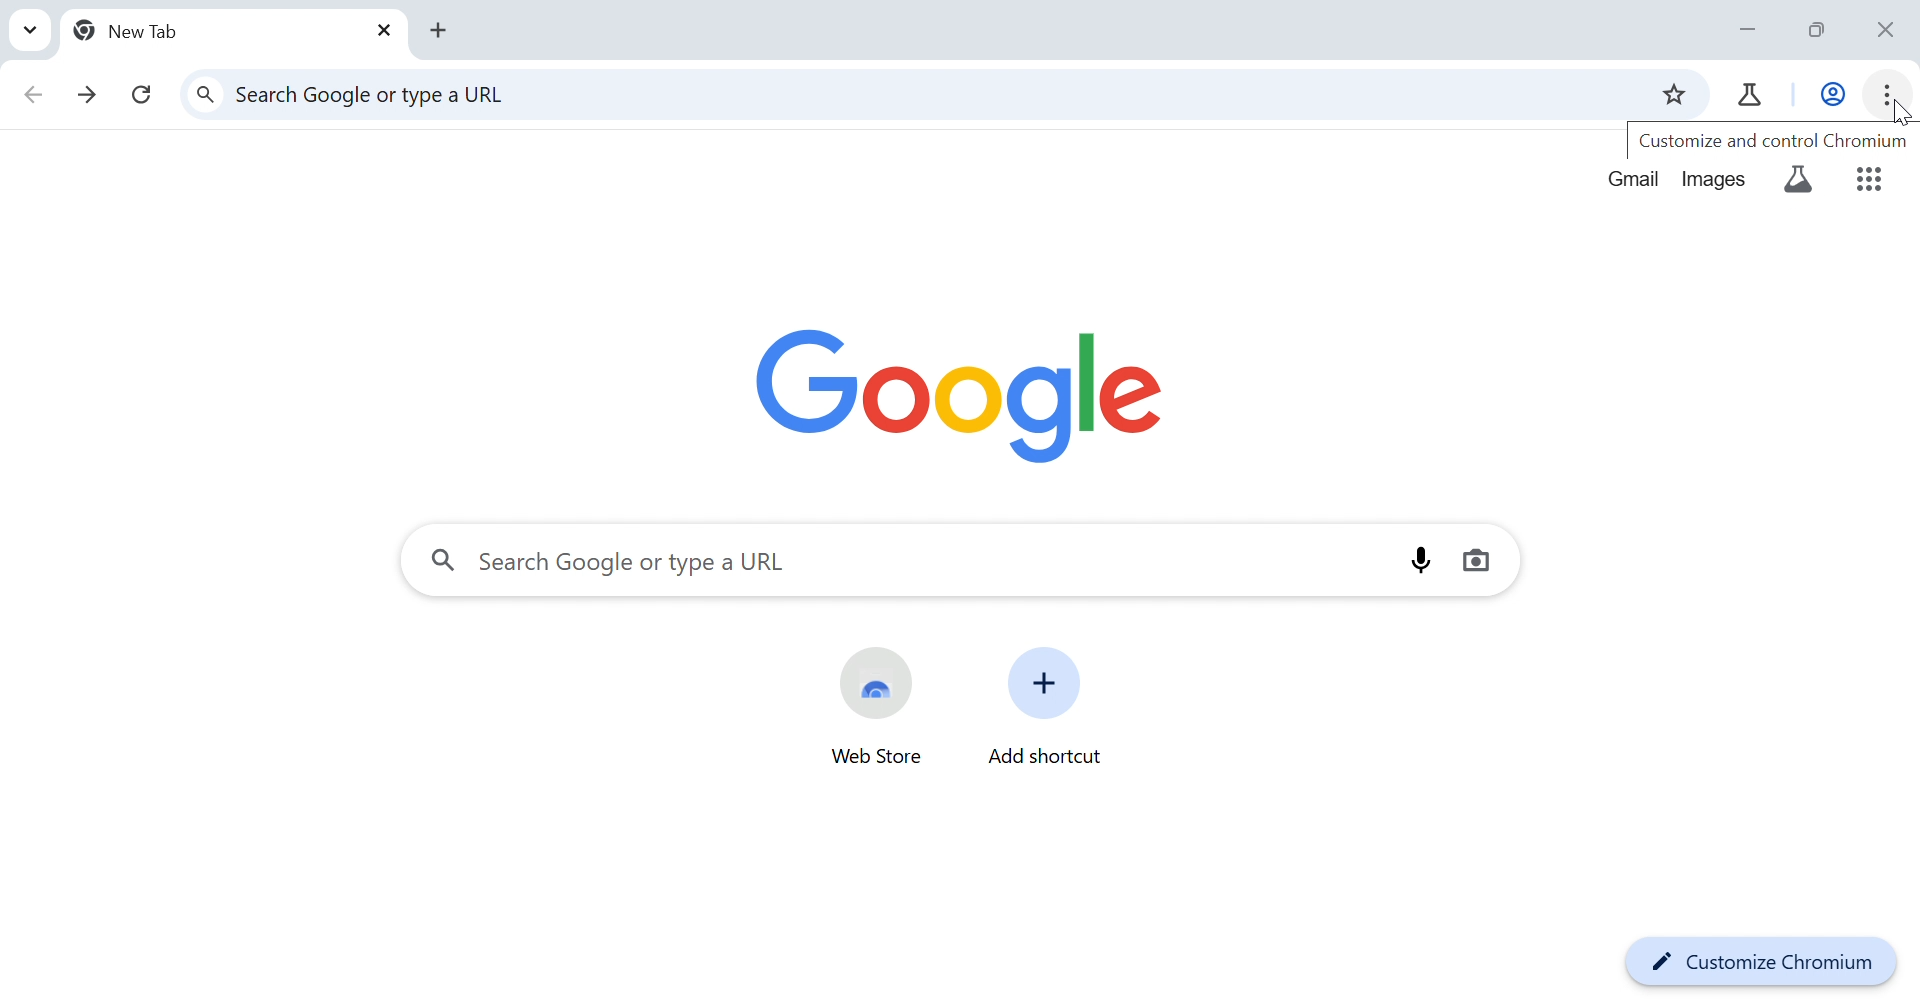  What do you see at coordinates (959, 399) in the screenshot?
I see `Google` at bounding box center [959, 399].